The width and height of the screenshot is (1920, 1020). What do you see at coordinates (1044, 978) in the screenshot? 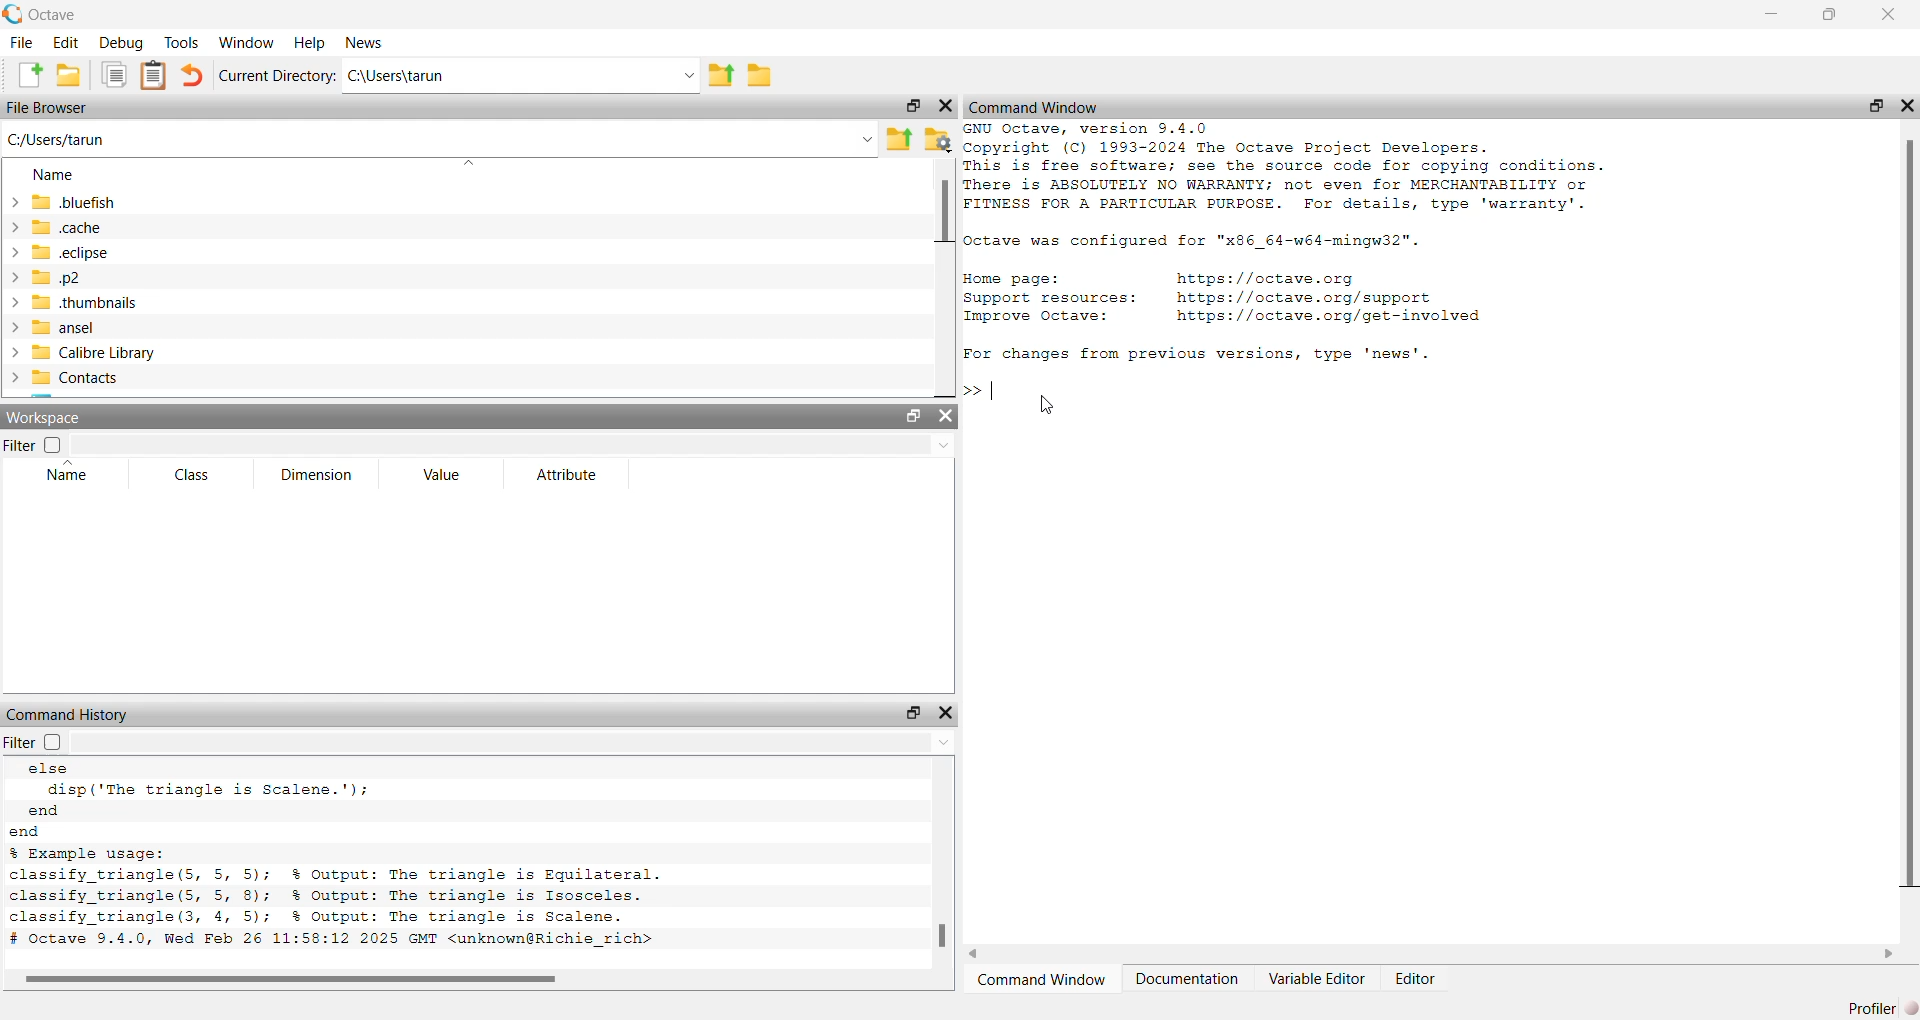
I see `command window` at bounding box center [1044, 978].